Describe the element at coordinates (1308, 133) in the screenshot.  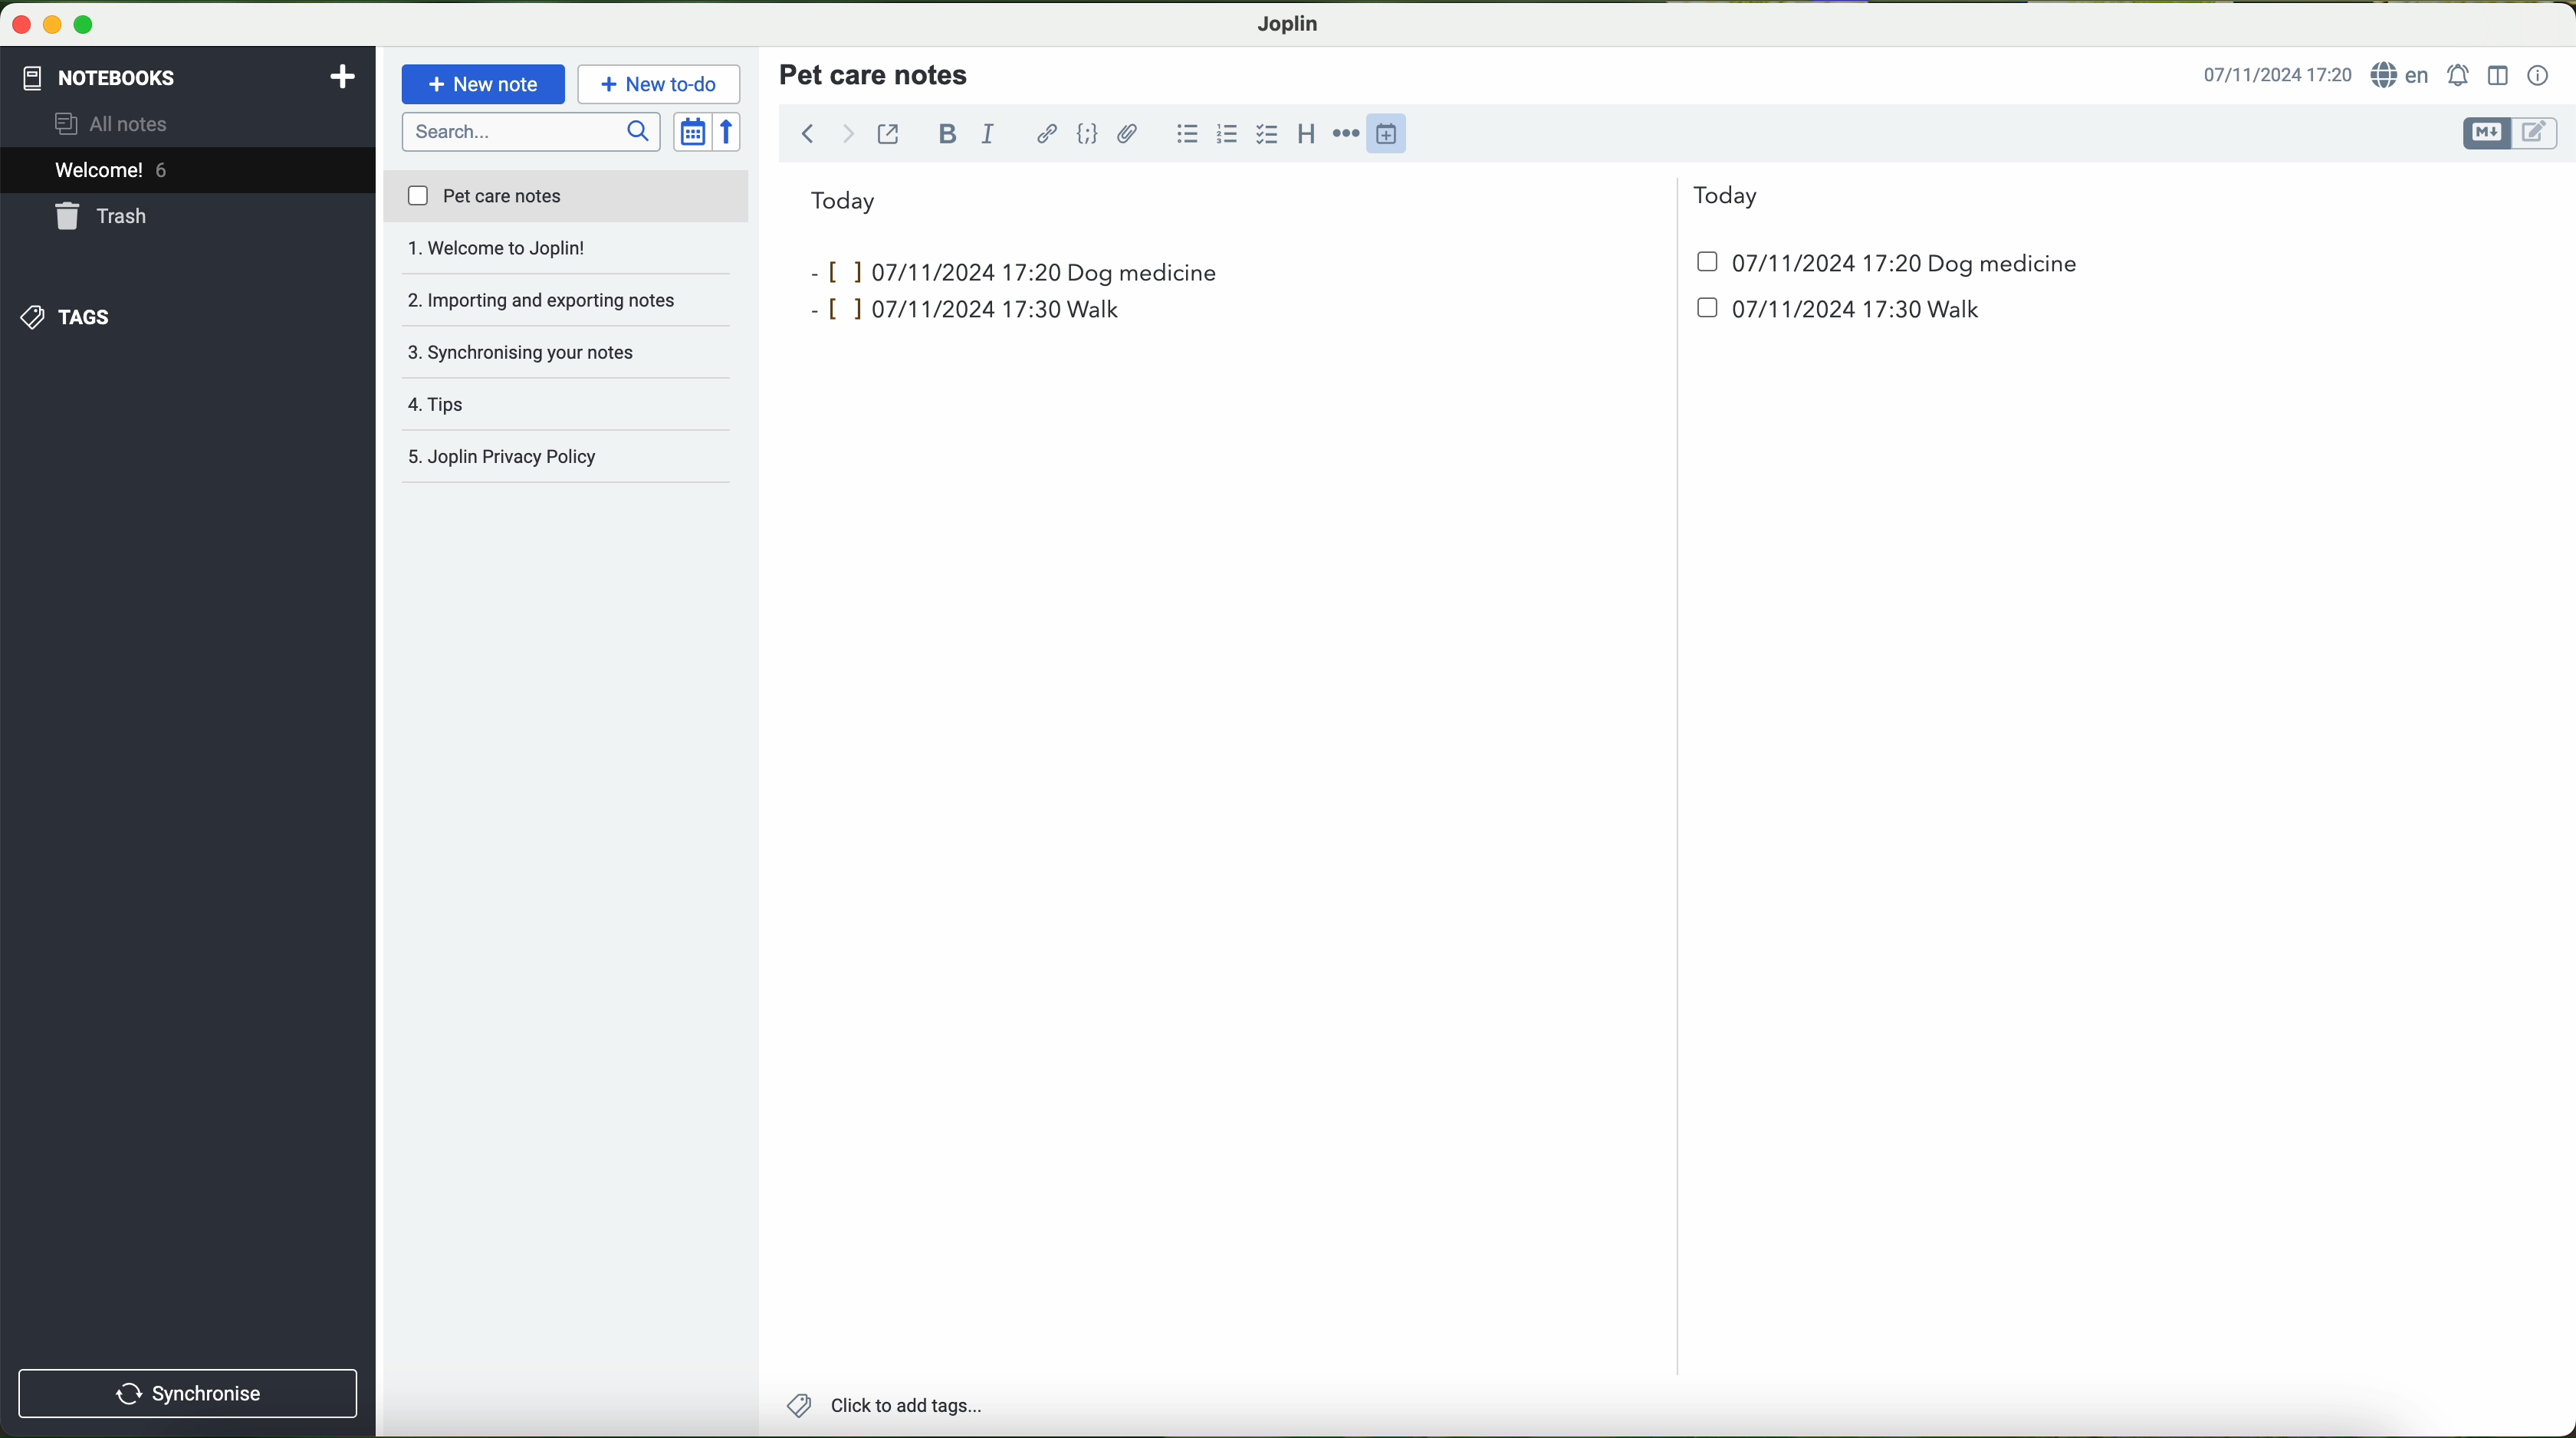
I see `heading` at that location.